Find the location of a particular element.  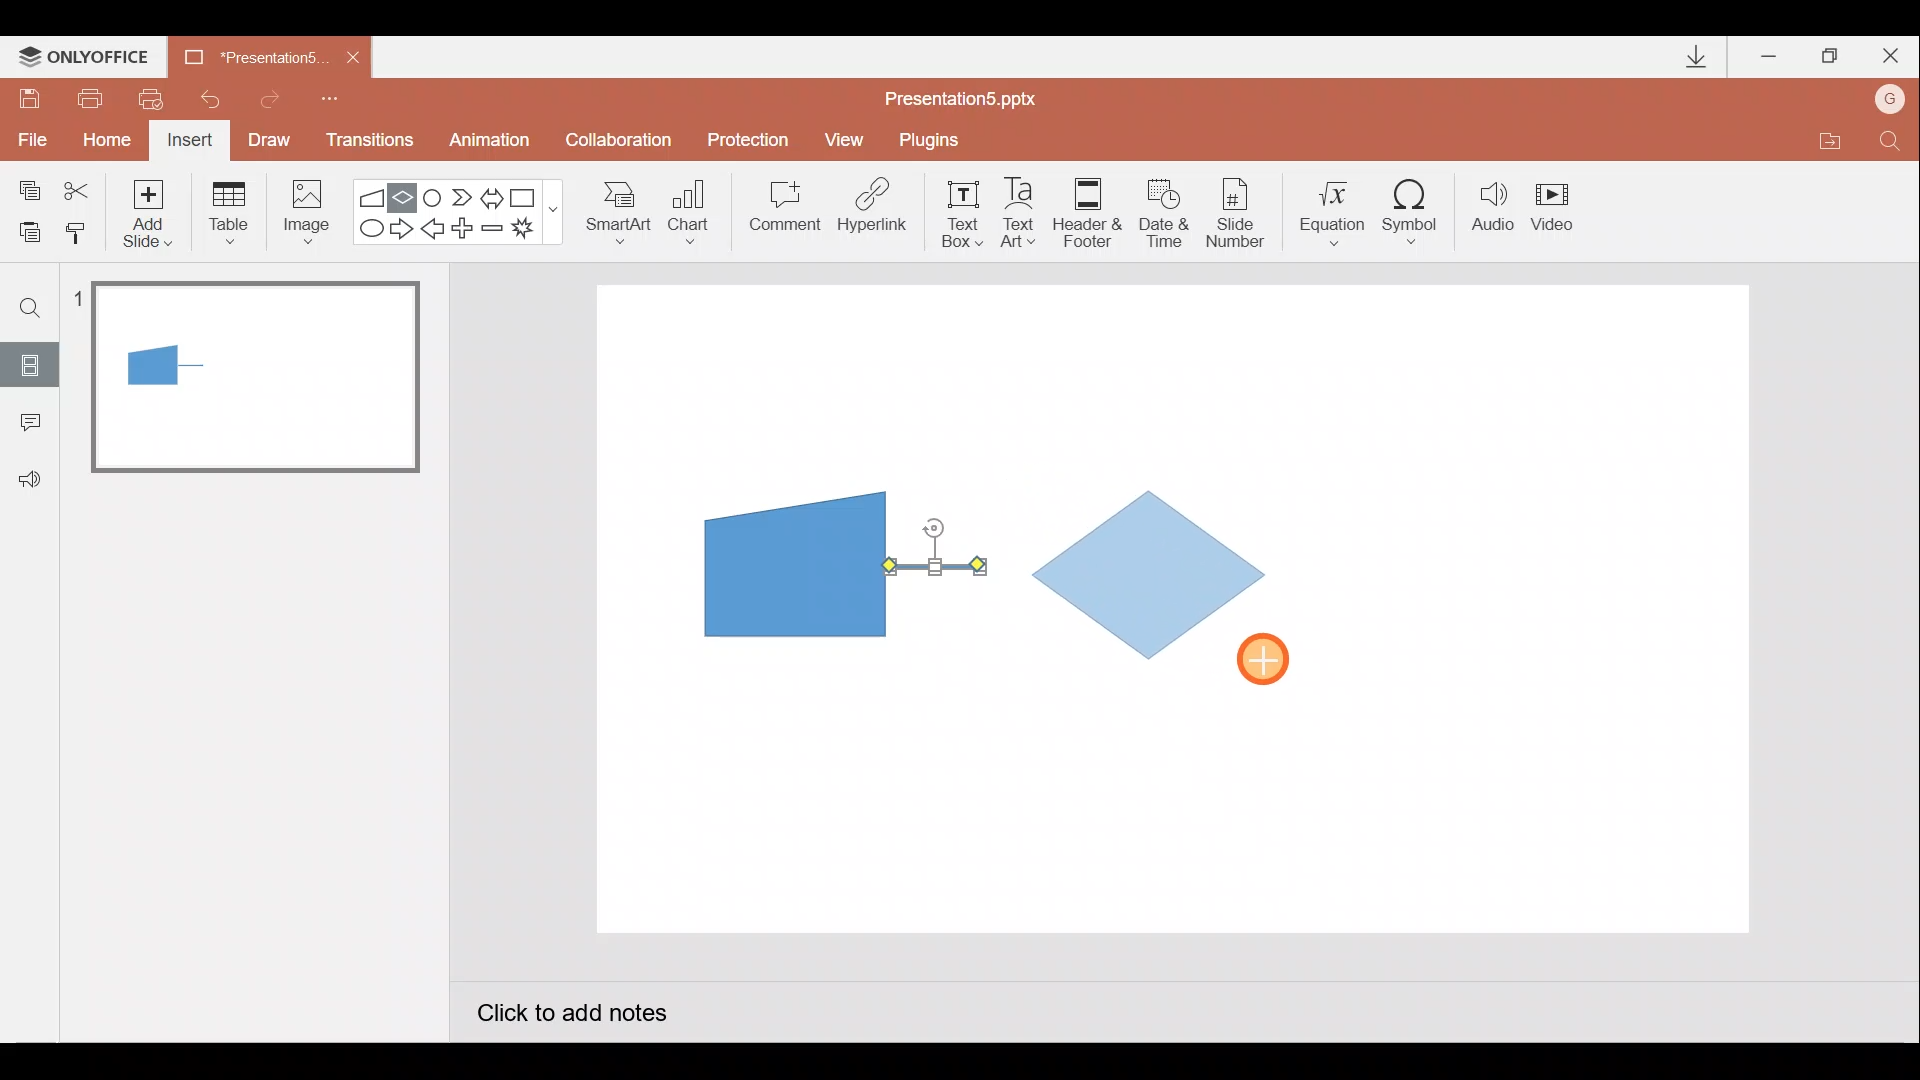

Draw is located at coordinates (270, 138).